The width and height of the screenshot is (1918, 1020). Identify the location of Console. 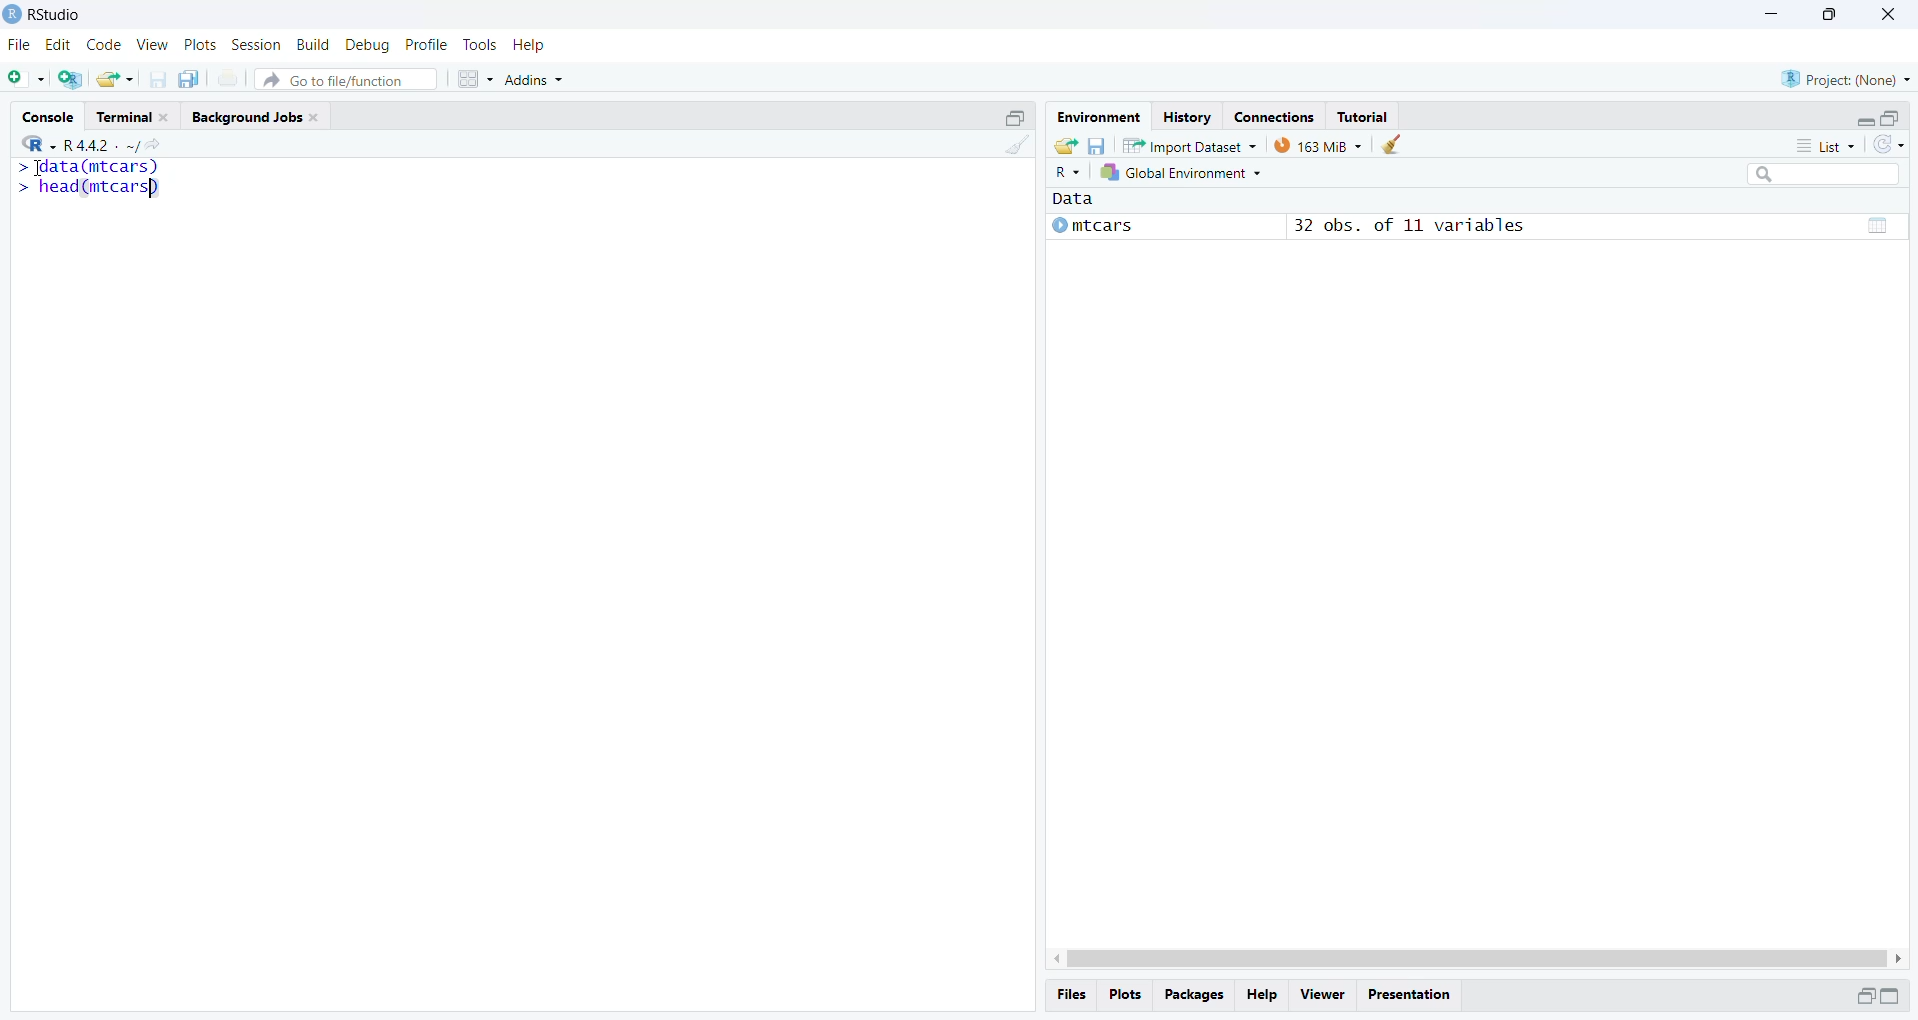
(50, 116).